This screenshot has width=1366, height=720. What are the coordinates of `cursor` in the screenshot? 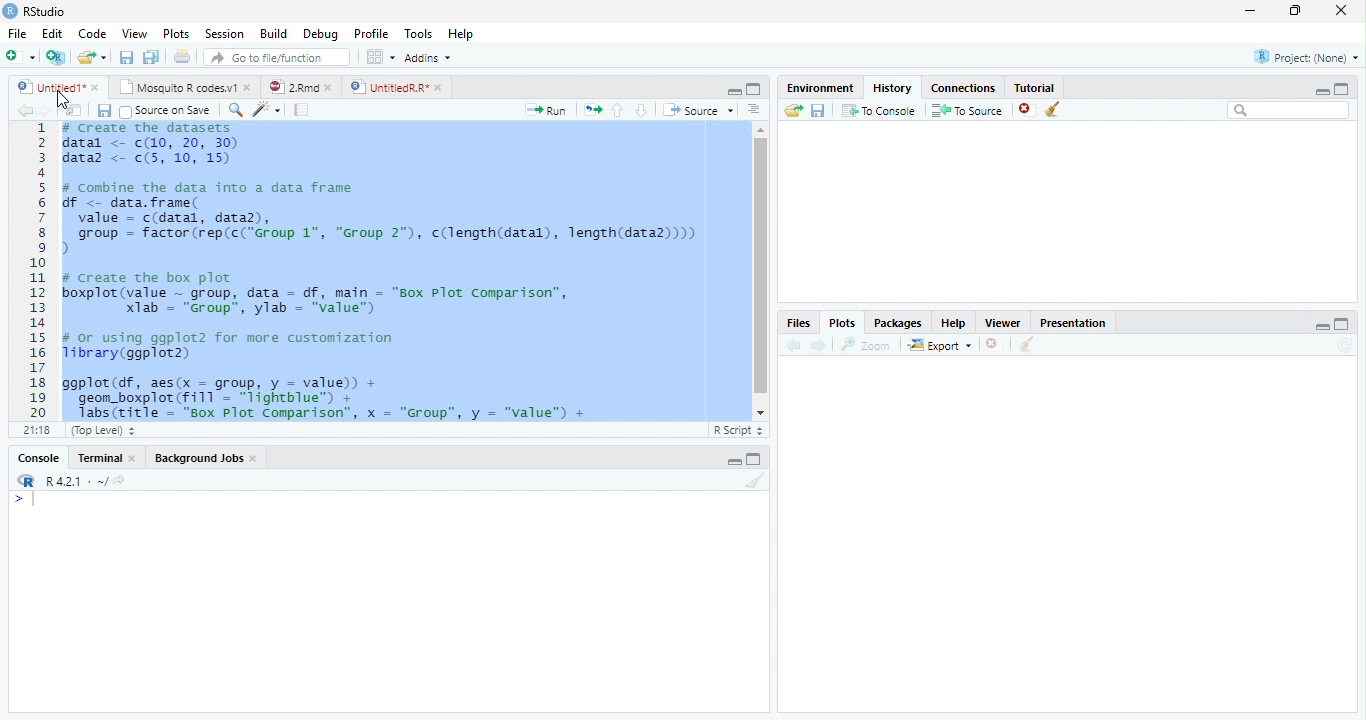 It's located at (62, 104).